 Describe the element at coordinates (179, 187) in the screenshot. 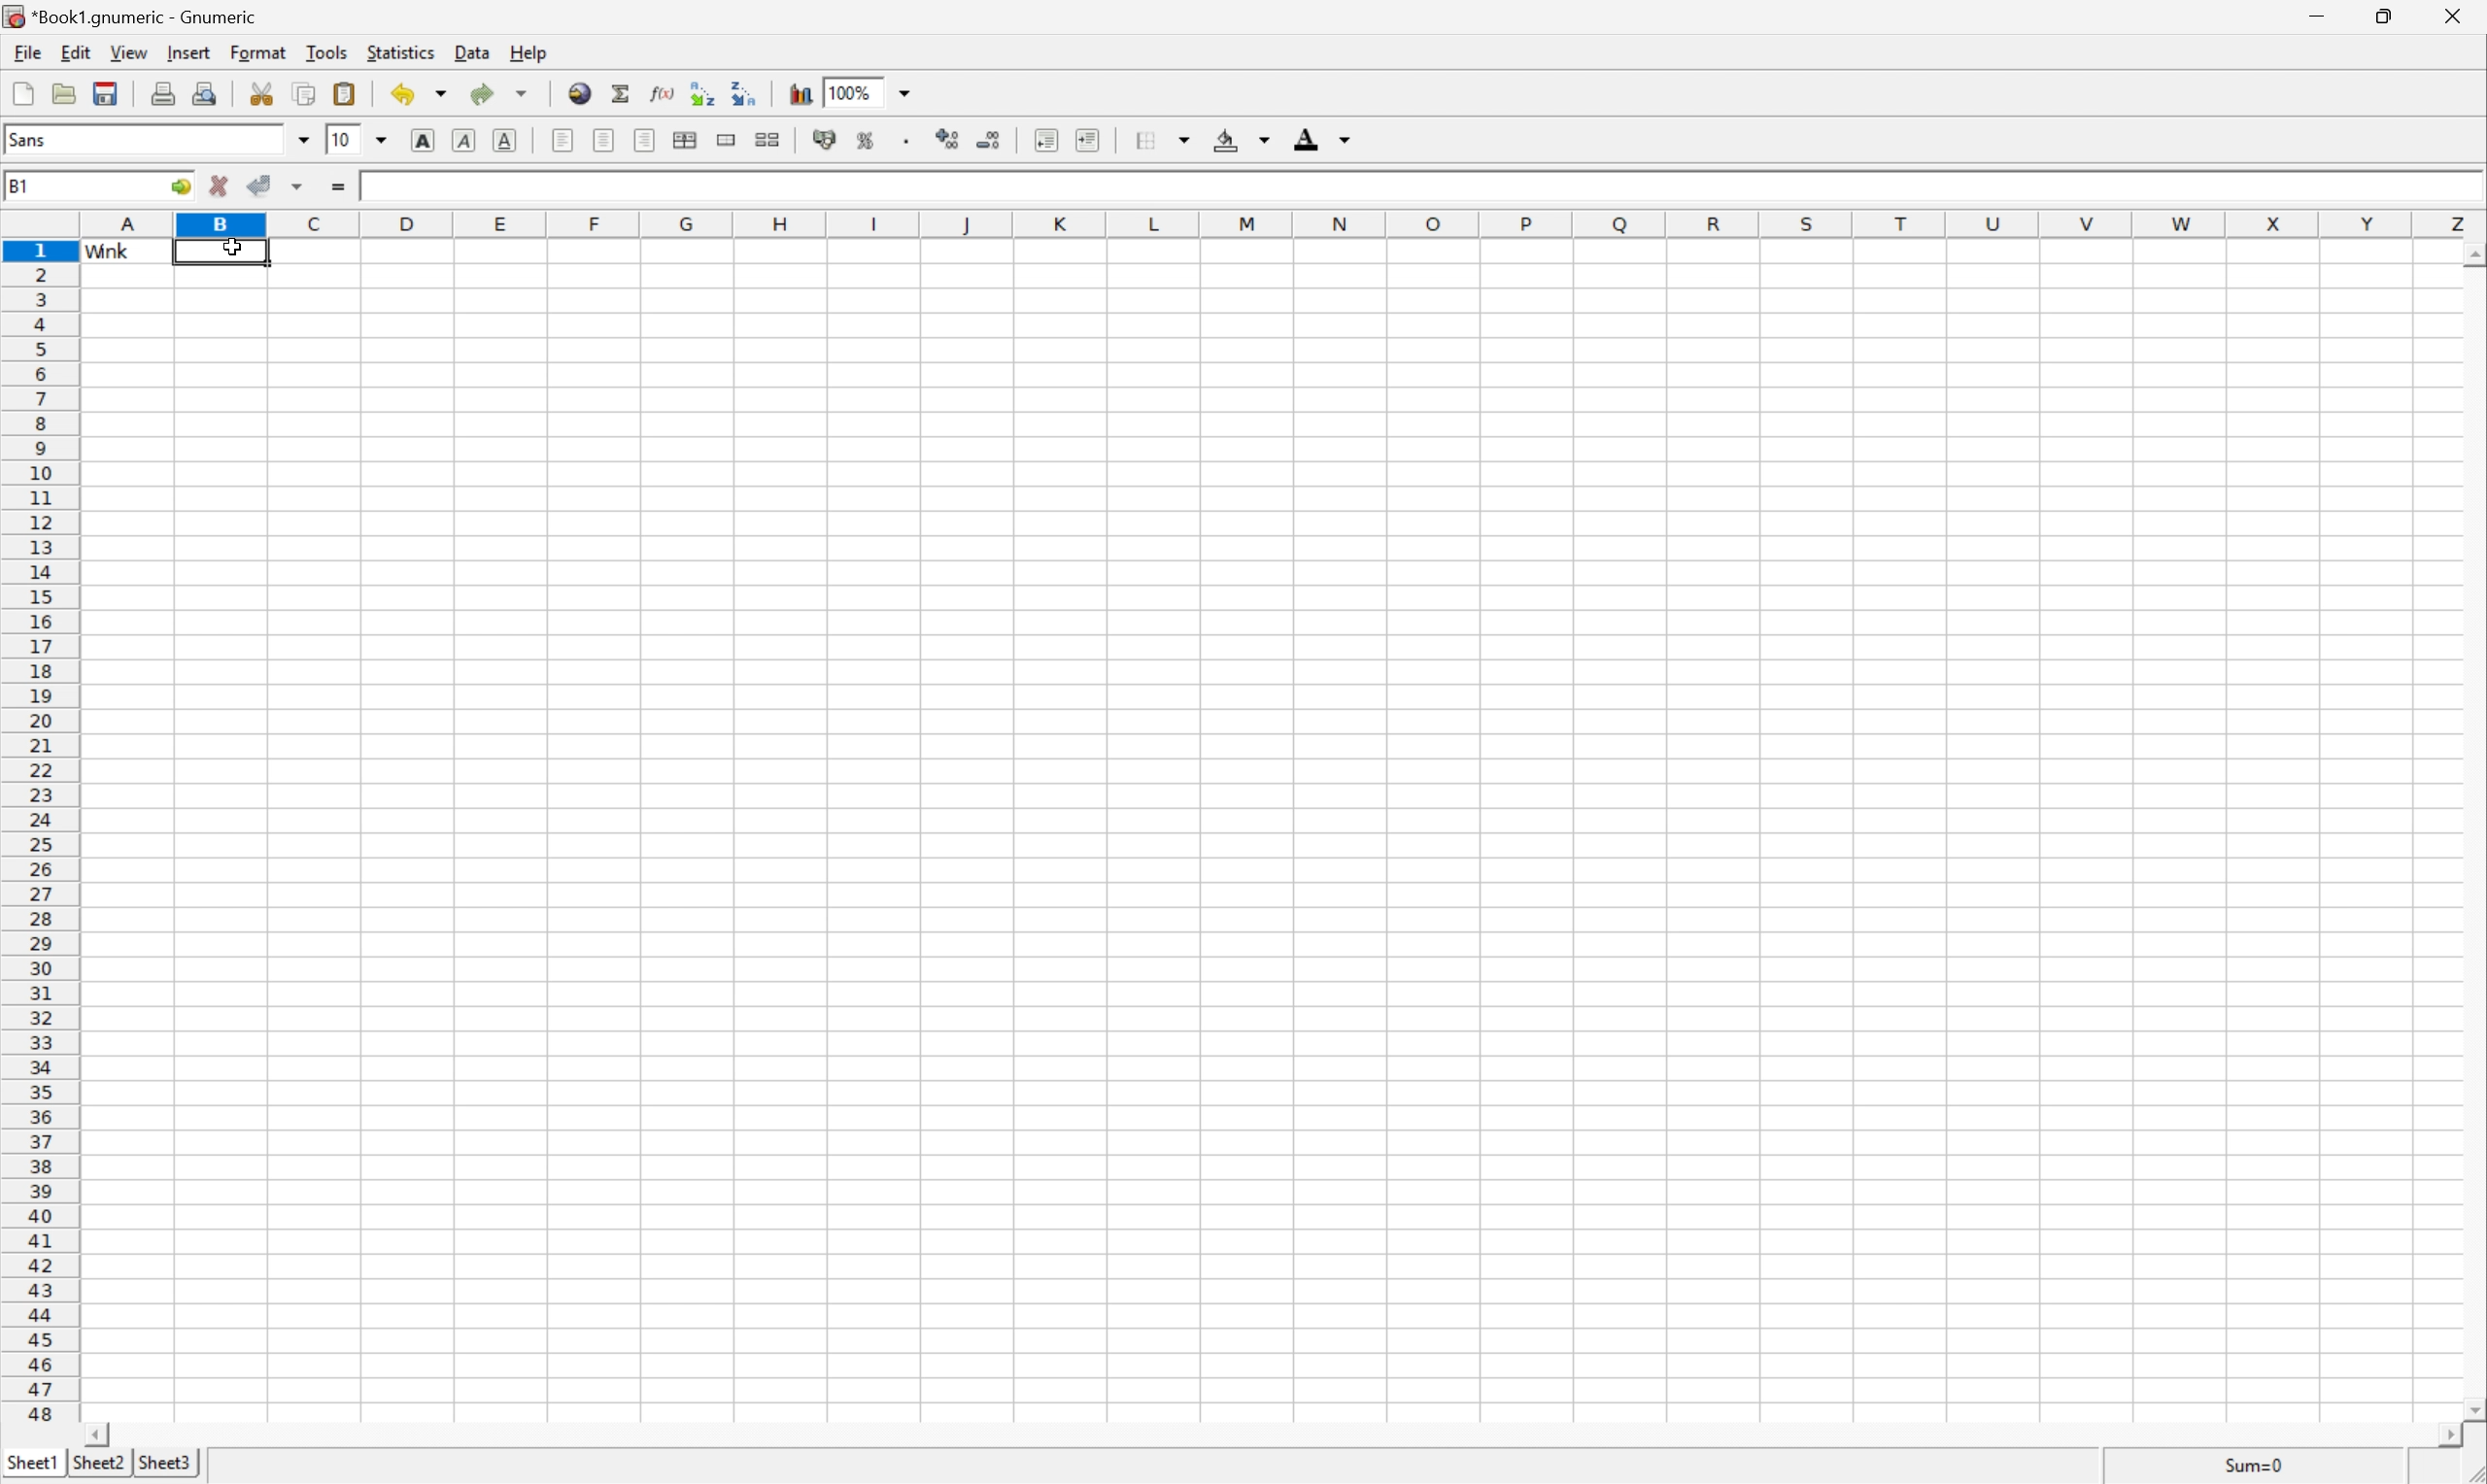

I see `go to` at that location.